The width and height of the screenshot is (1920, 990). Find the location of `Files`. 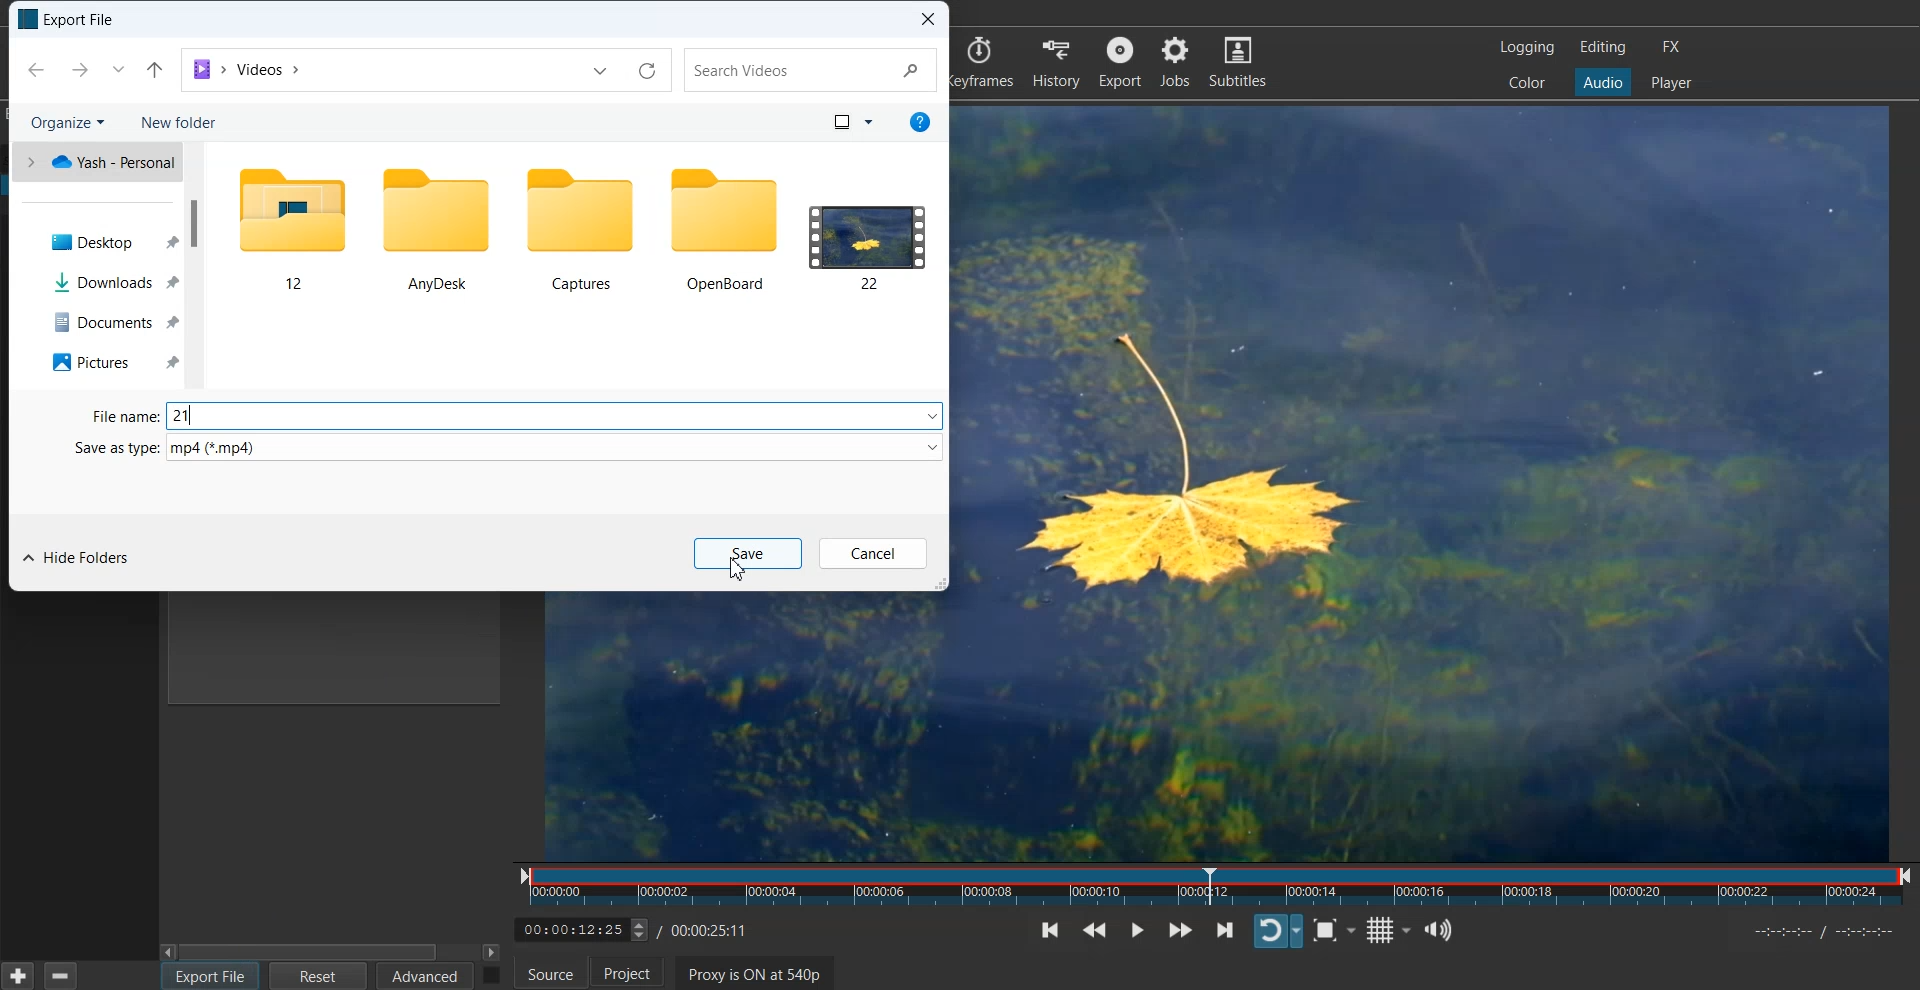

Files is located at coordinates (283, 228).